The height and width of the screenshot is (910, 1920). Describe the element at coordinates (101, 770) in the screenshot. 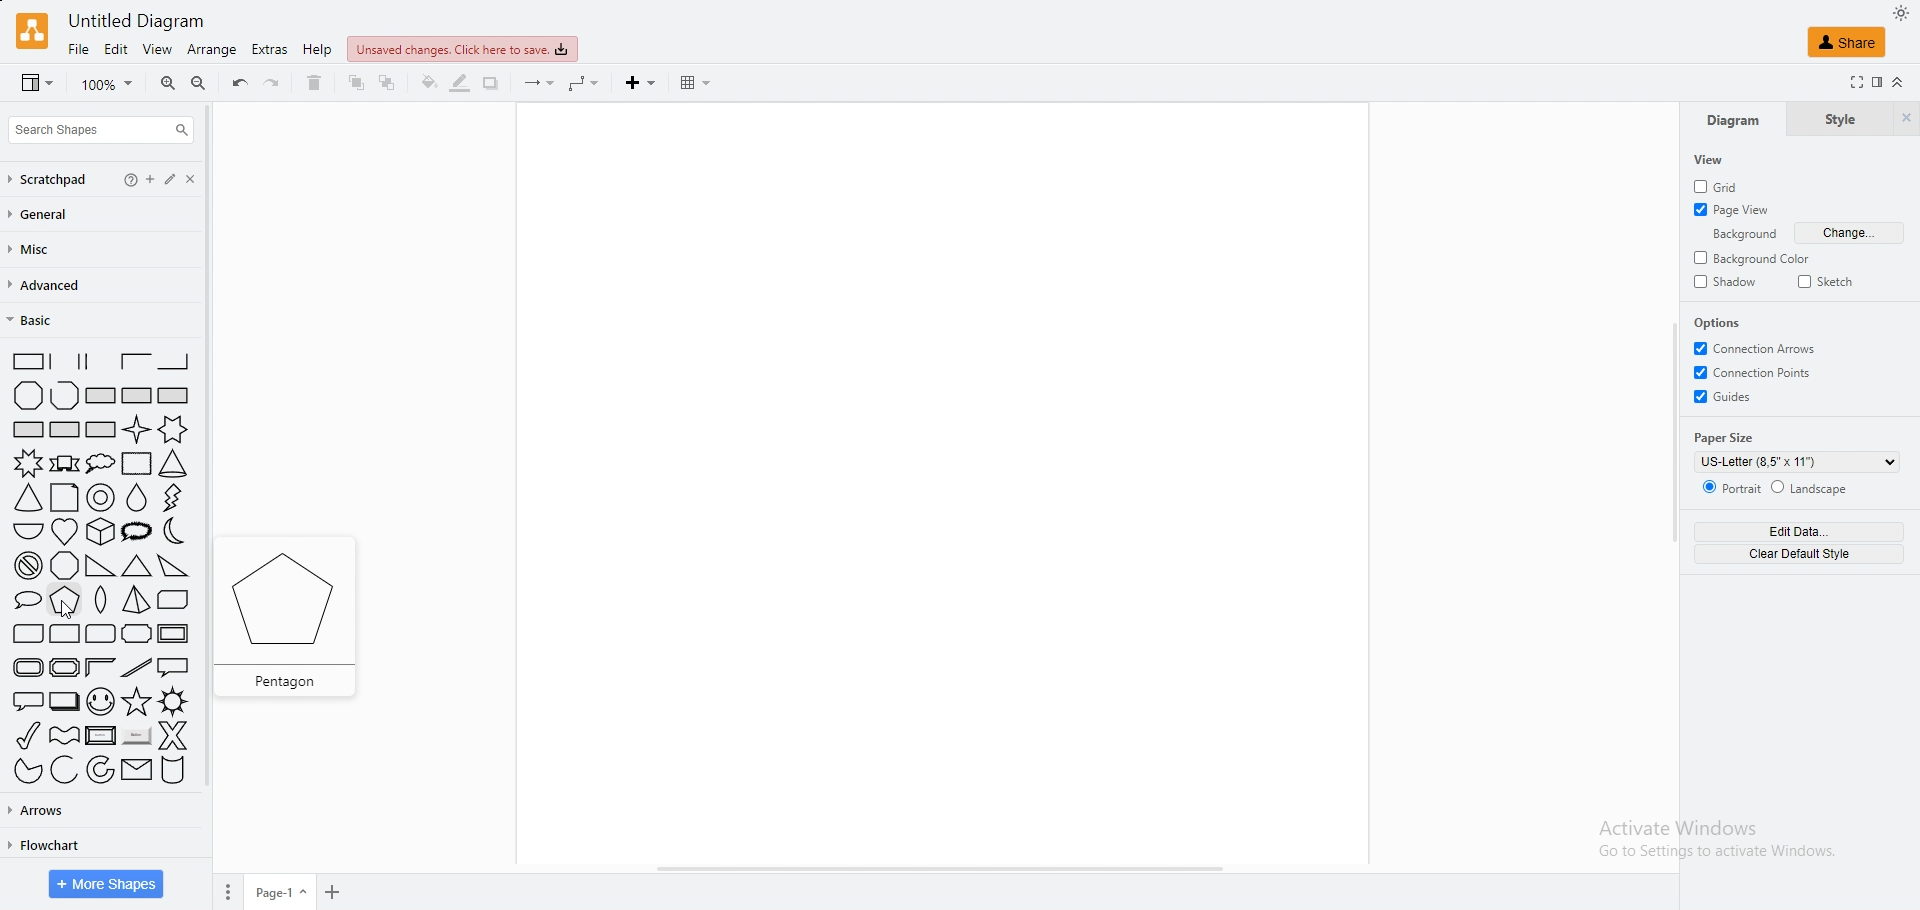

I see `partial concentric ellipse` at that location.